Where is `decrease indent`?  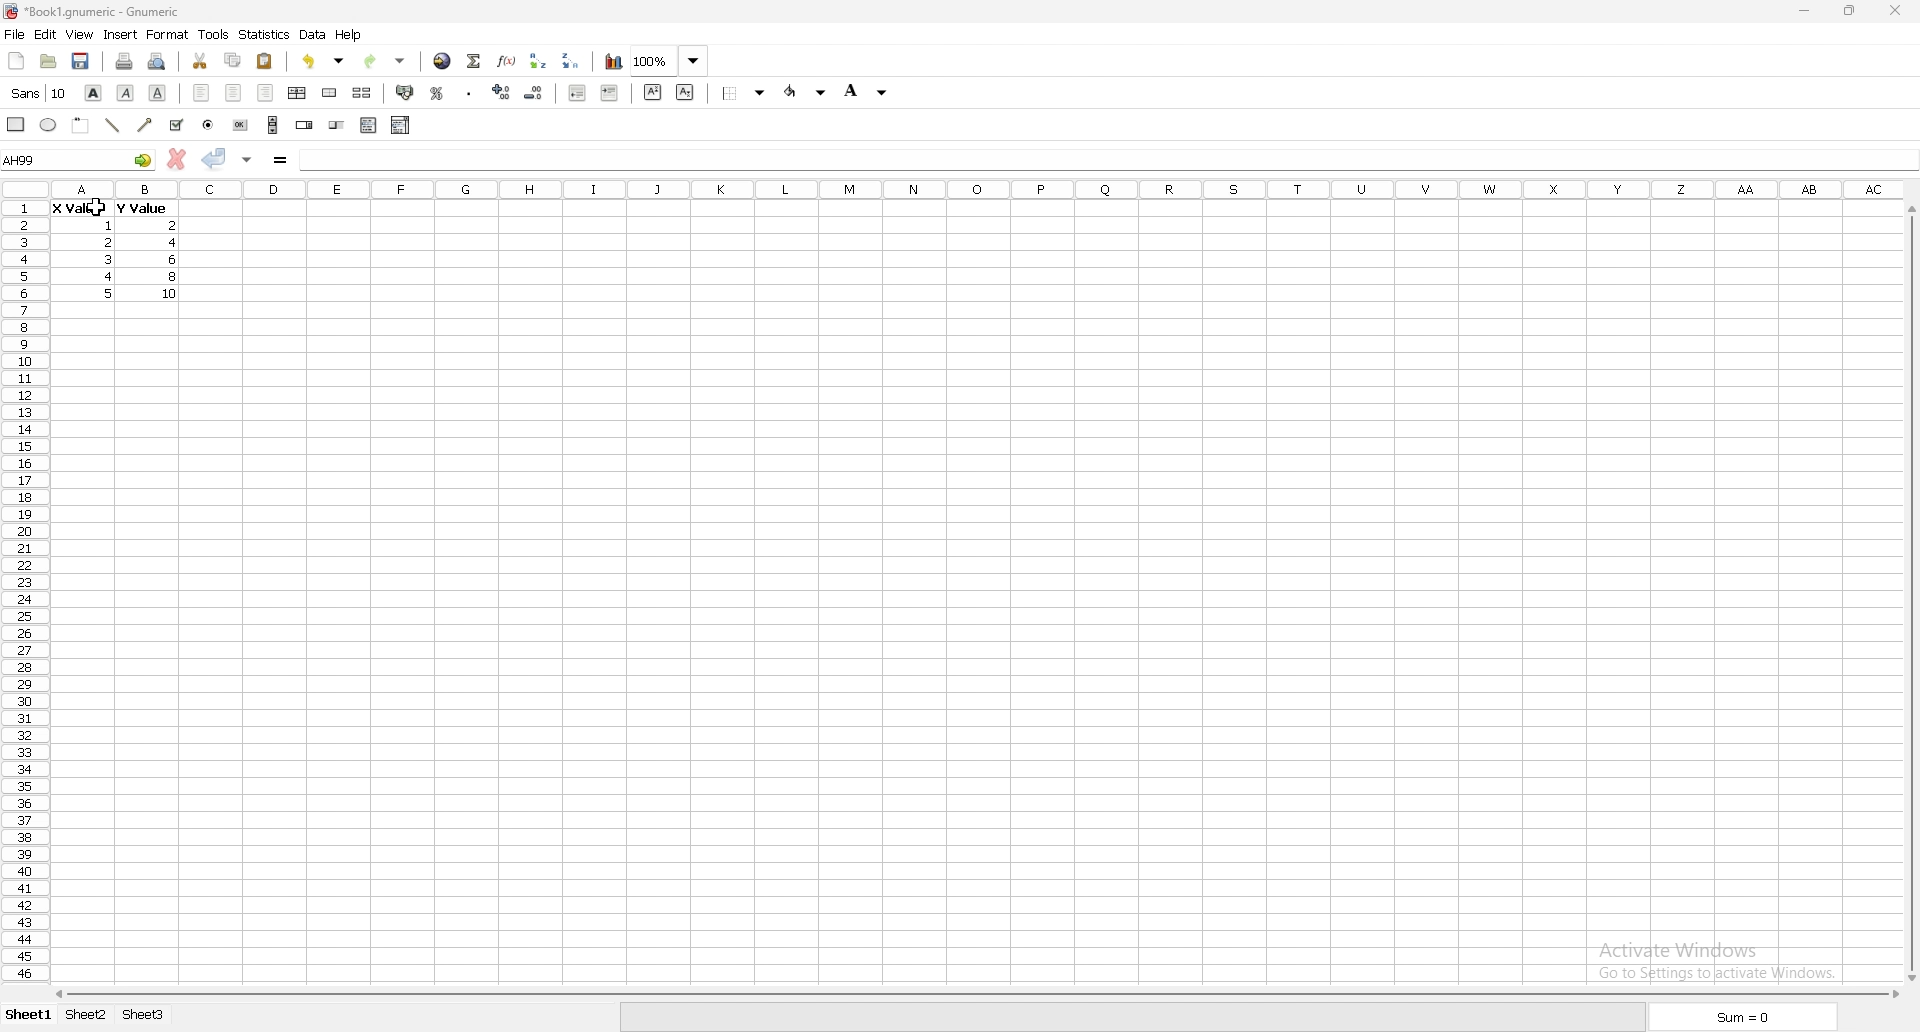 decrease indent is located at coordinates (578, 92).